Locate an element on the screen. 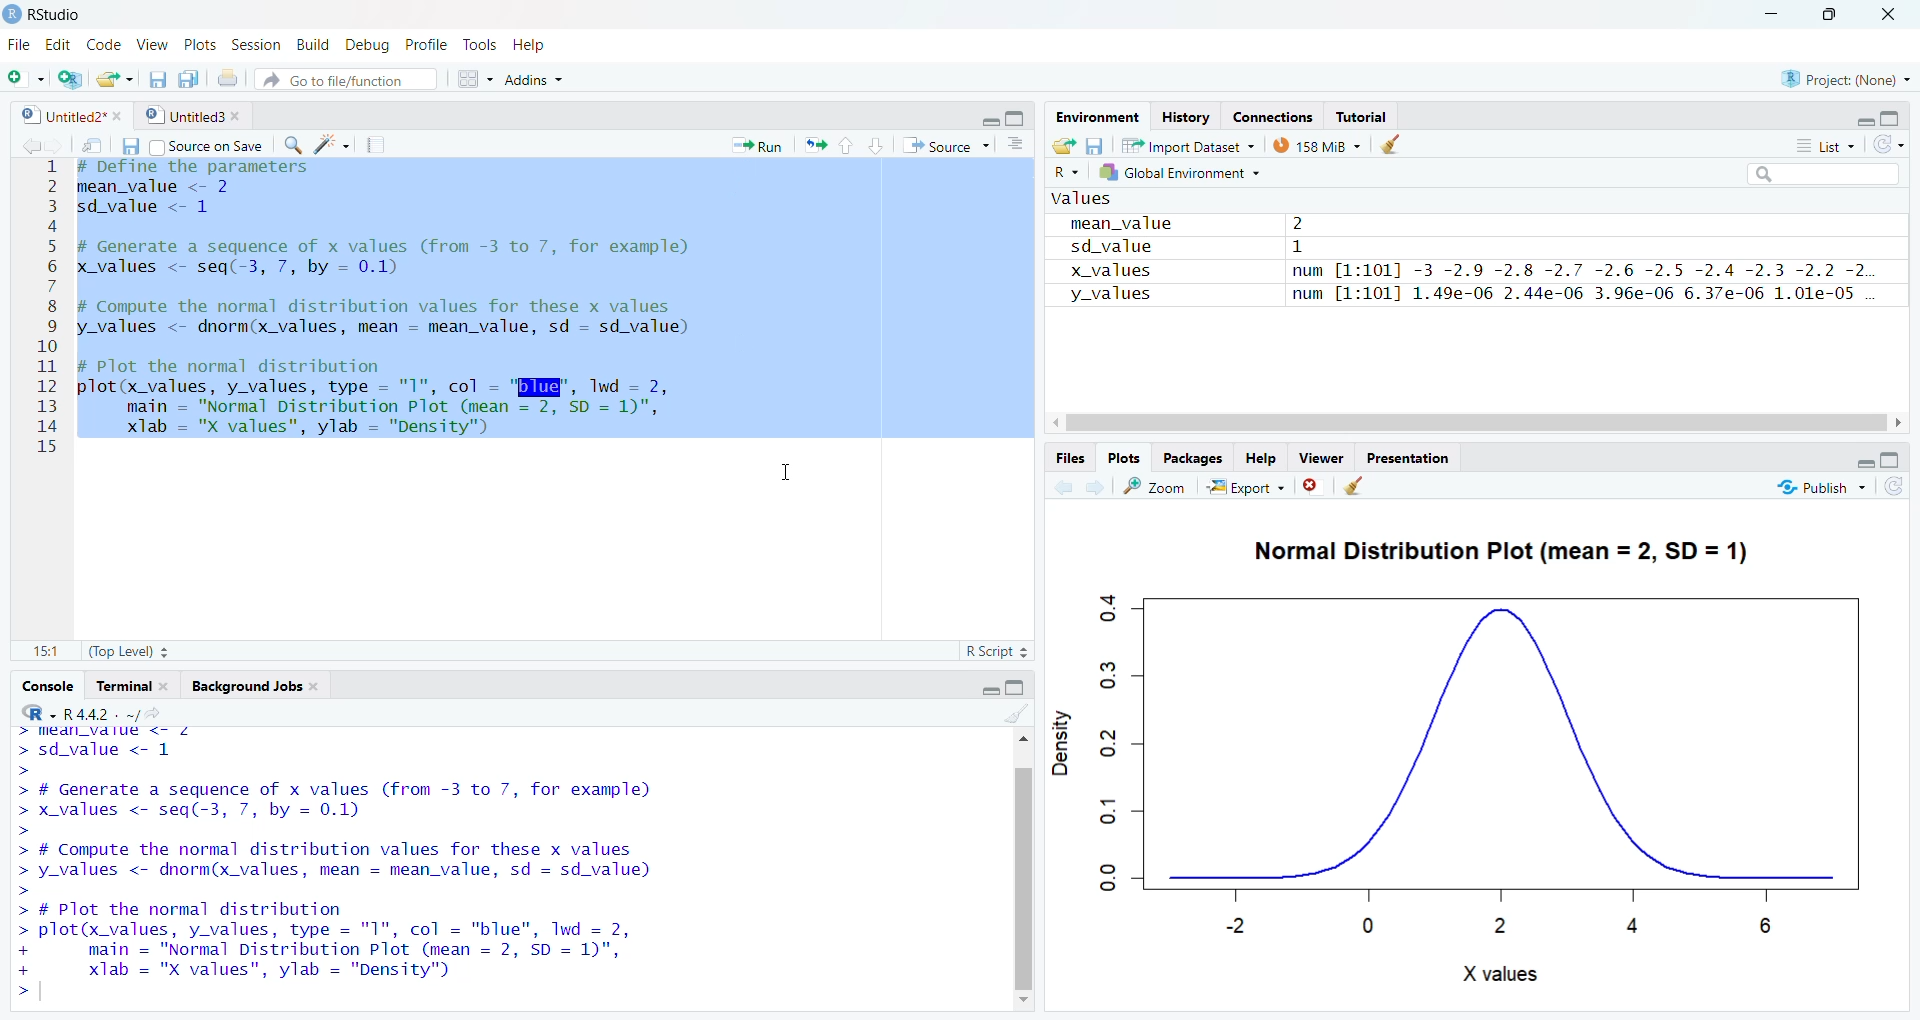  © List + is located at coordinates (1825, 144).